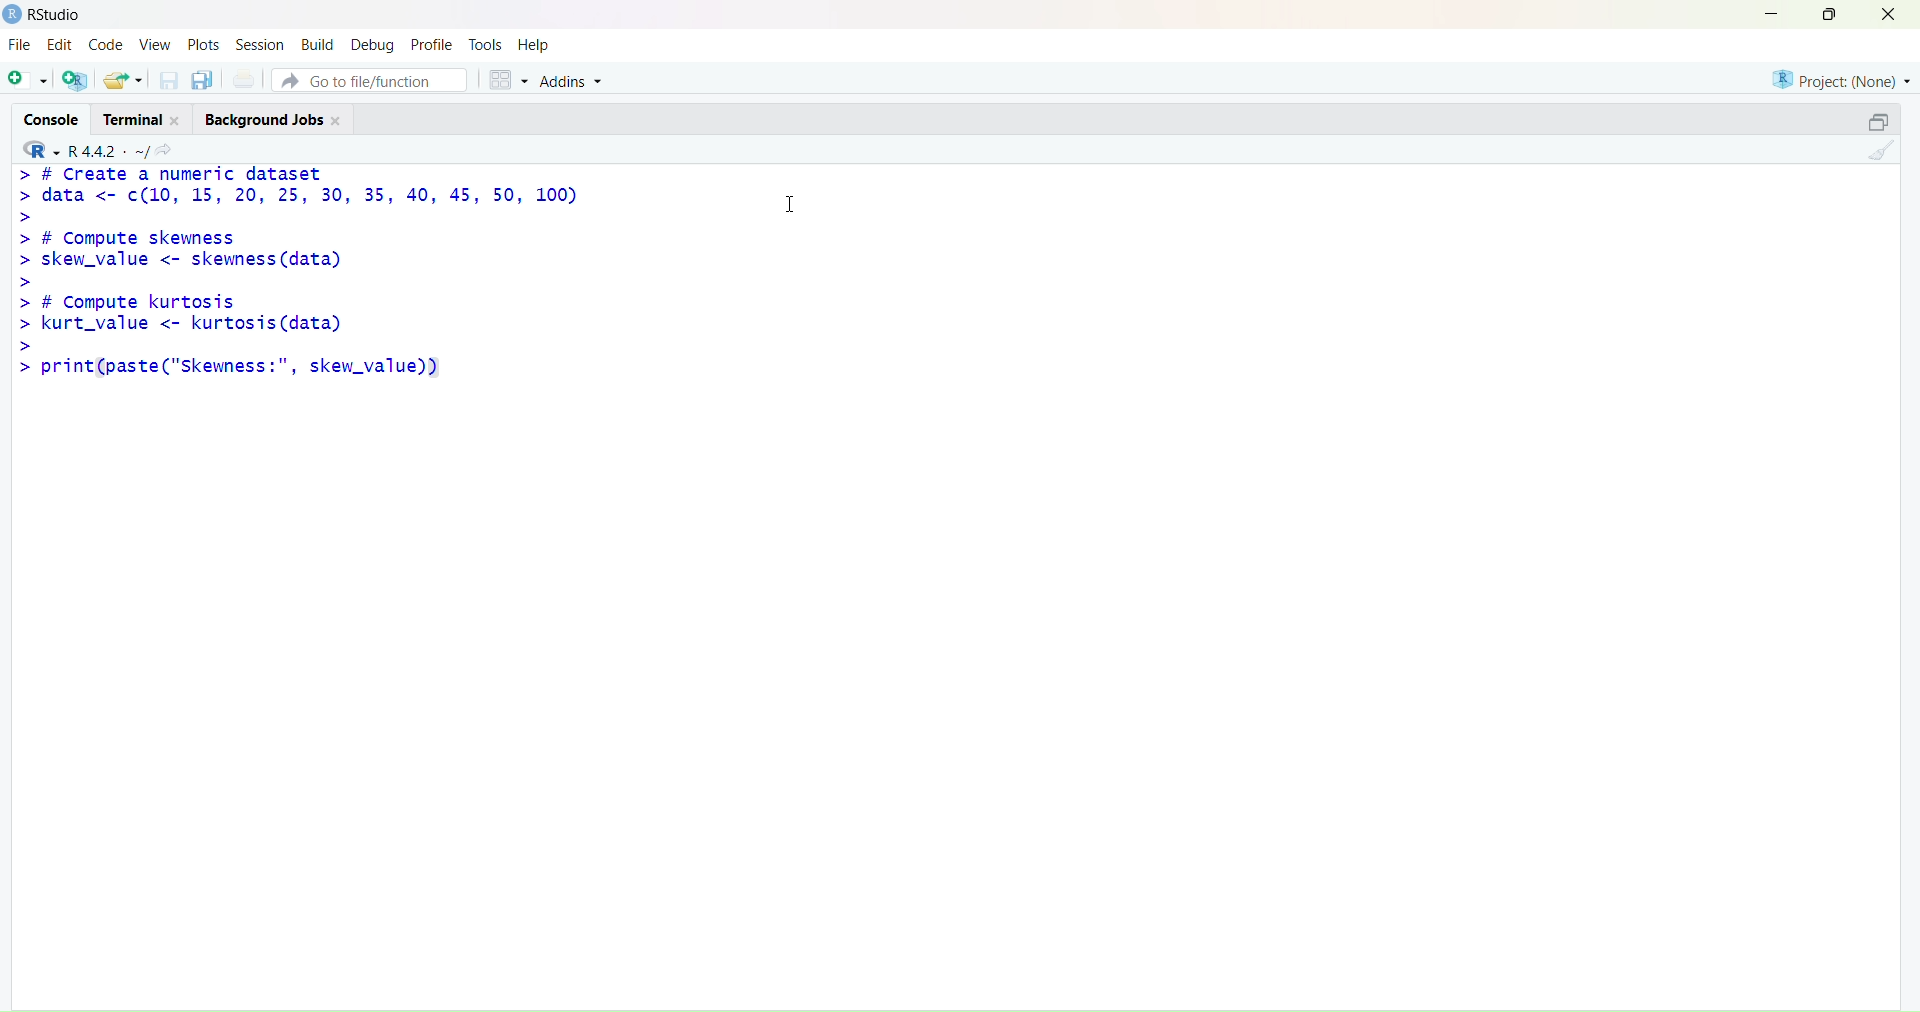 The image size is (1920, 1012). Describe the element at coordinates (372, 79) in the screenshot. I see `Go to file/function` at that location.